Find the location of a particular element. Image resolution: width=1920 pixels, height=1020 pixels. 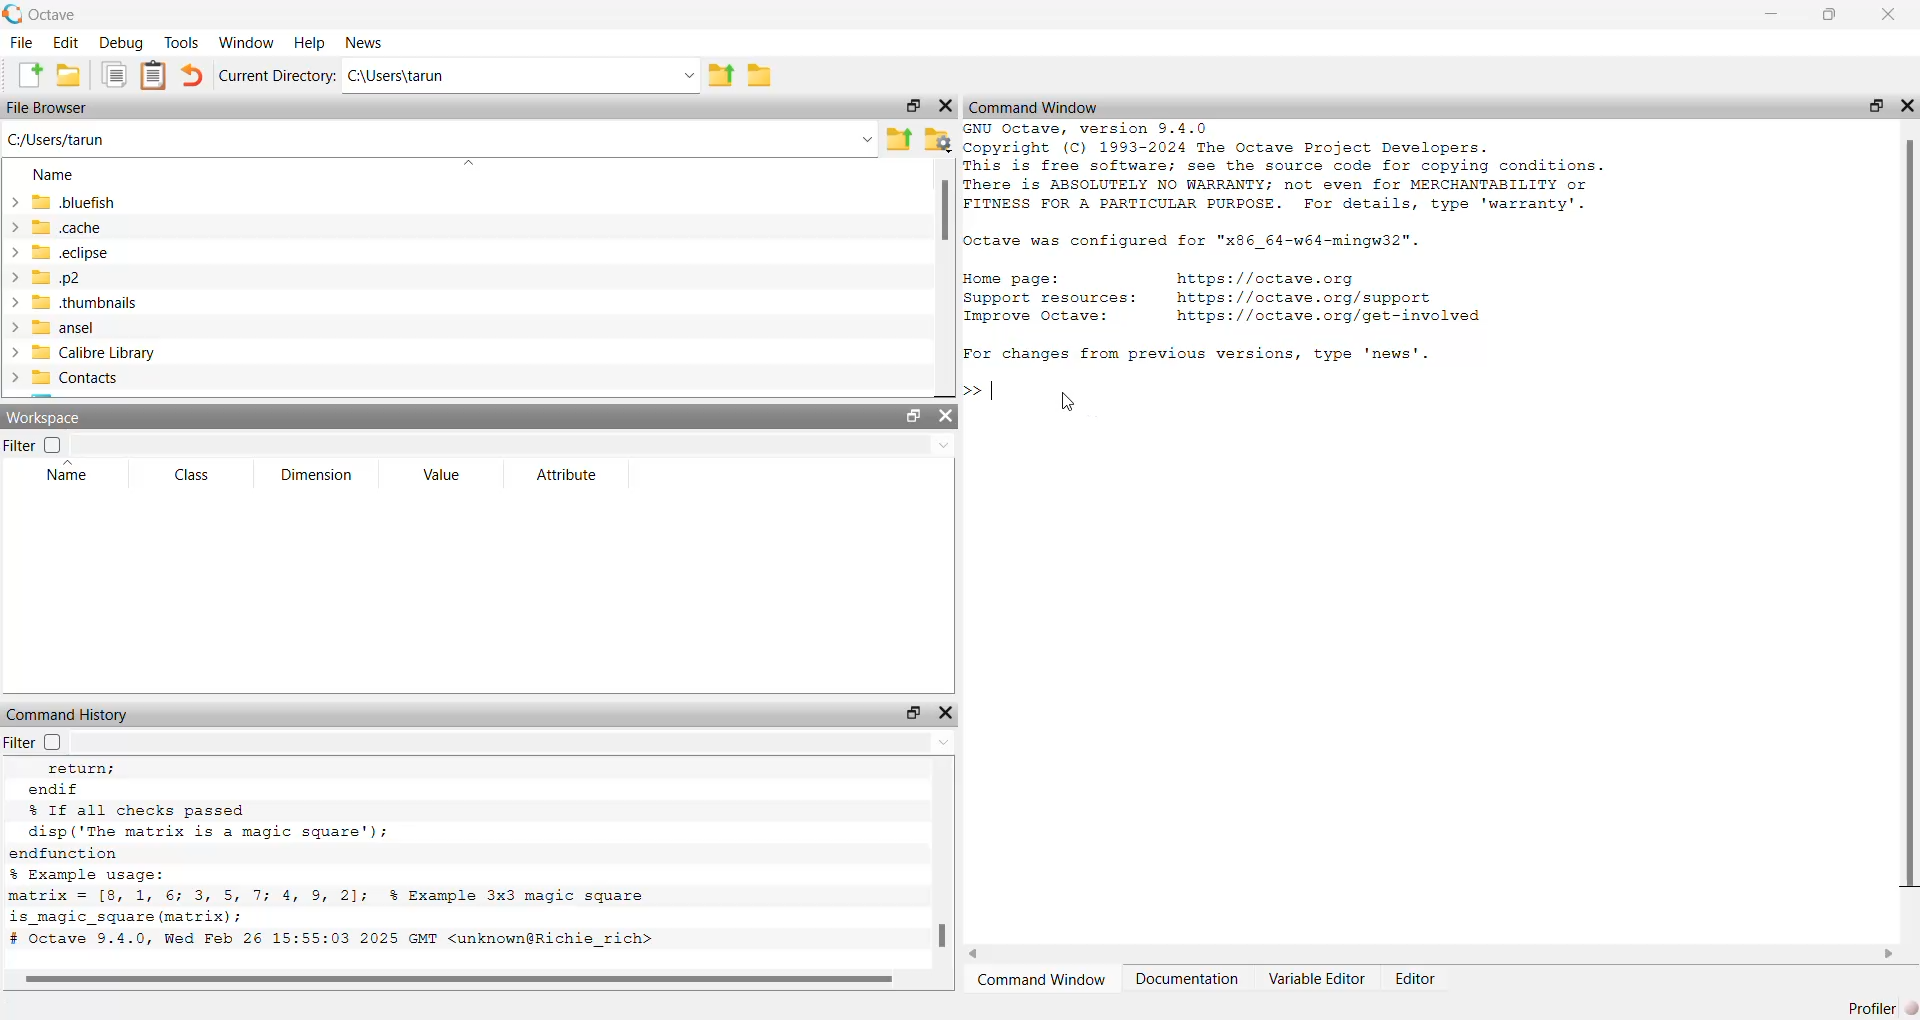

C:\Users\tarun is located at coordinates (395, 76).